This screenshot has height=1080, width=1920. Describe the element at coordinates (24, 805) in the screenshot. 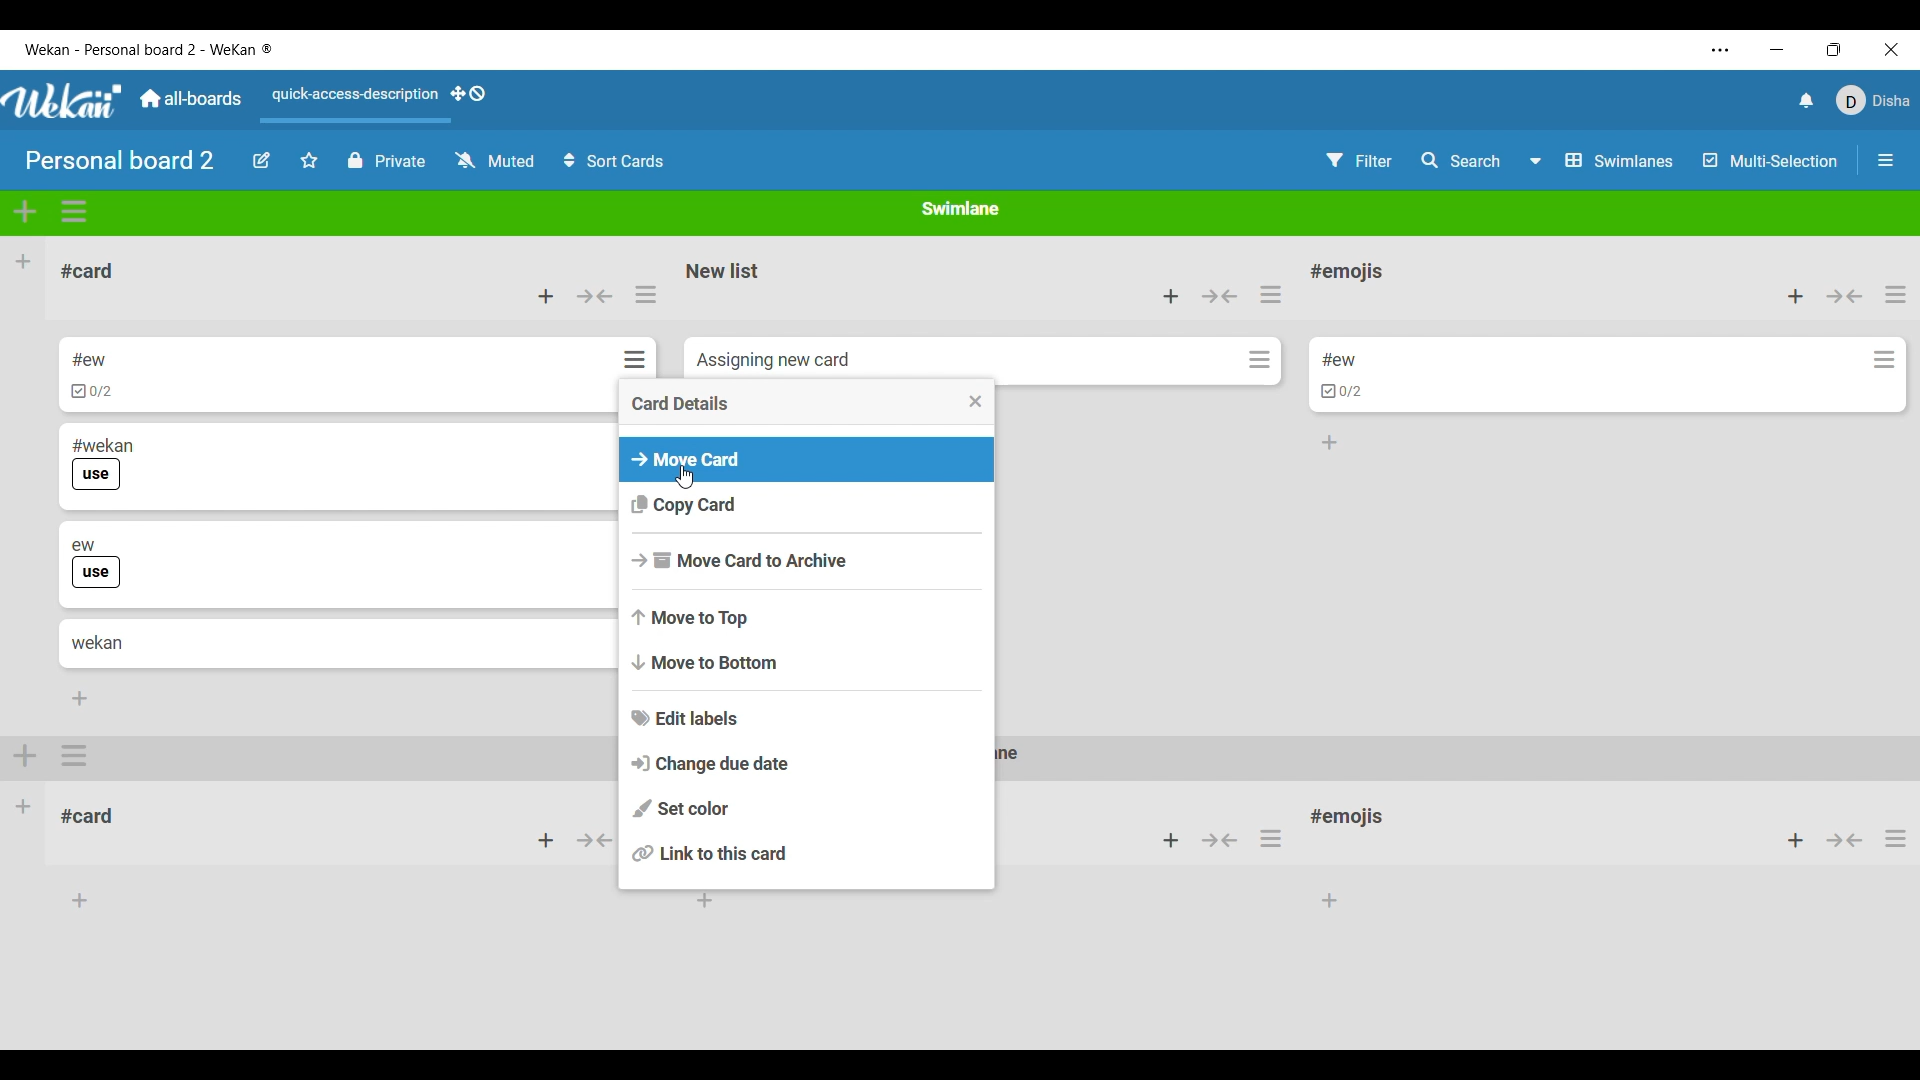

I see `Other Swimlane in the board` at that location.